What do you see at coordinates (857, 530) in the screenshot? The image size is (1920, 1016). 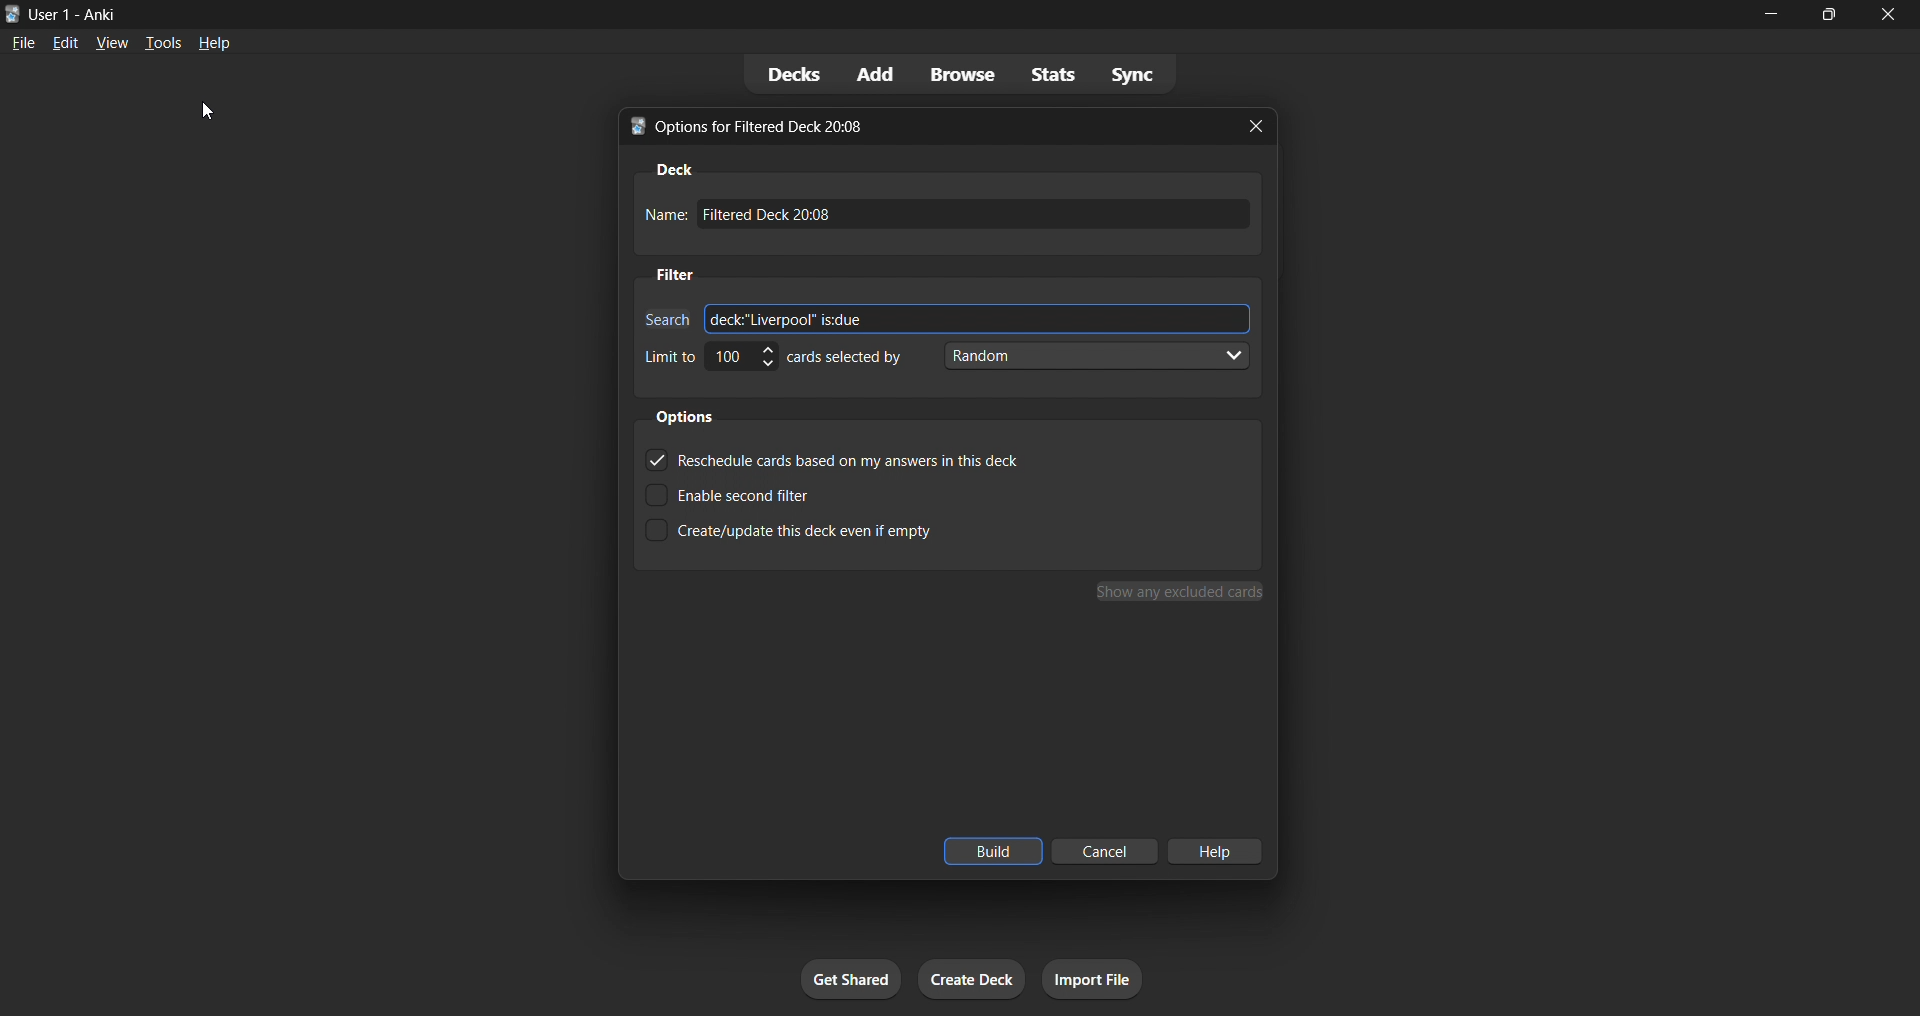 I see `(un)check create deck even if empty radio option` at bounding box center [857, 530].